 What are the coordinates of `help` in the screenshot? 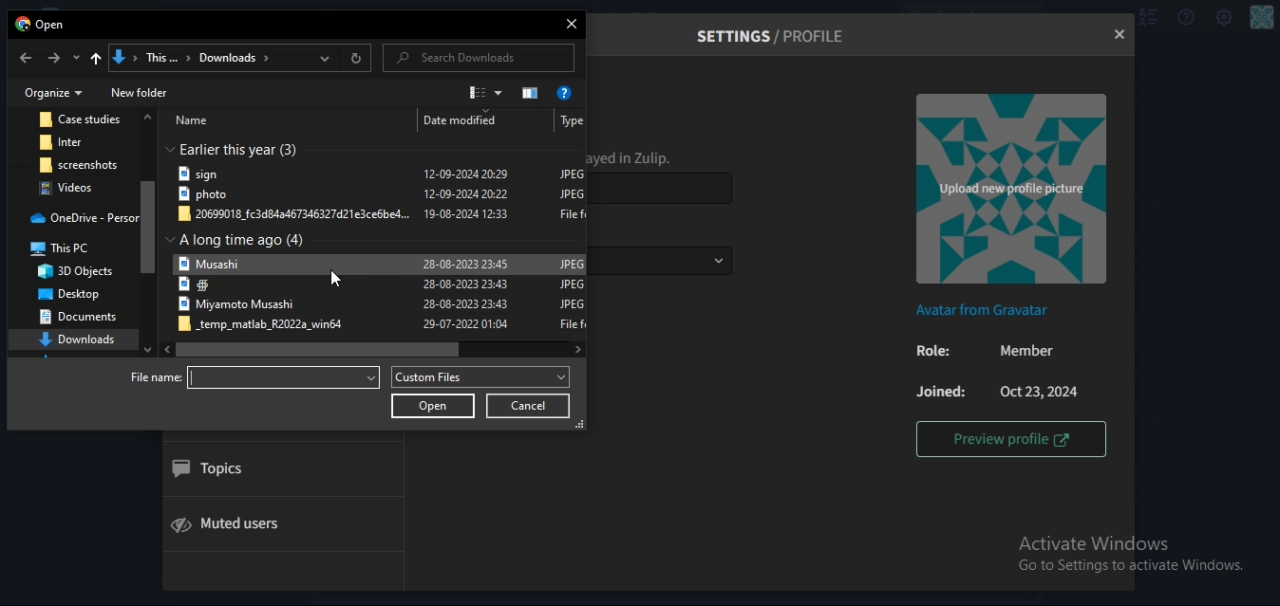 It's located at (1184, 18).